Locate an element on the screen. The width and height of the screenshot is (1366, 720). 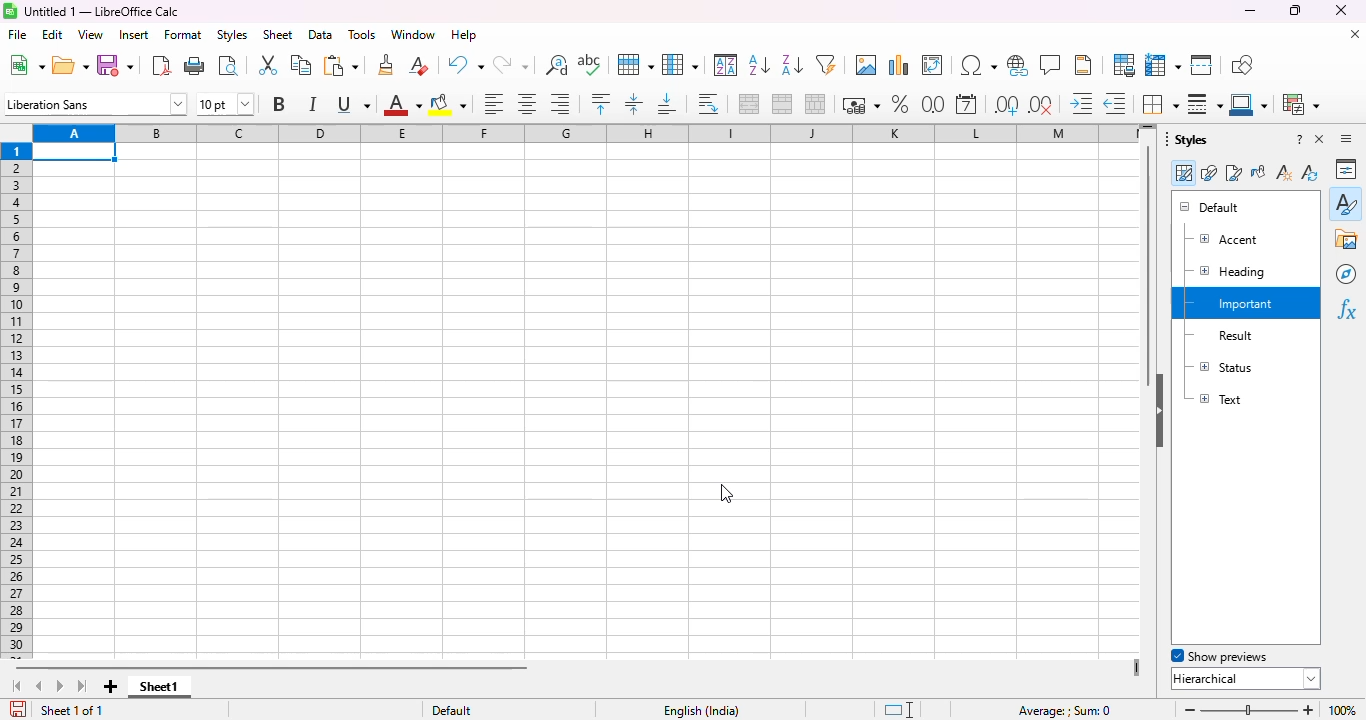
format is located at coordinates (184, 35).